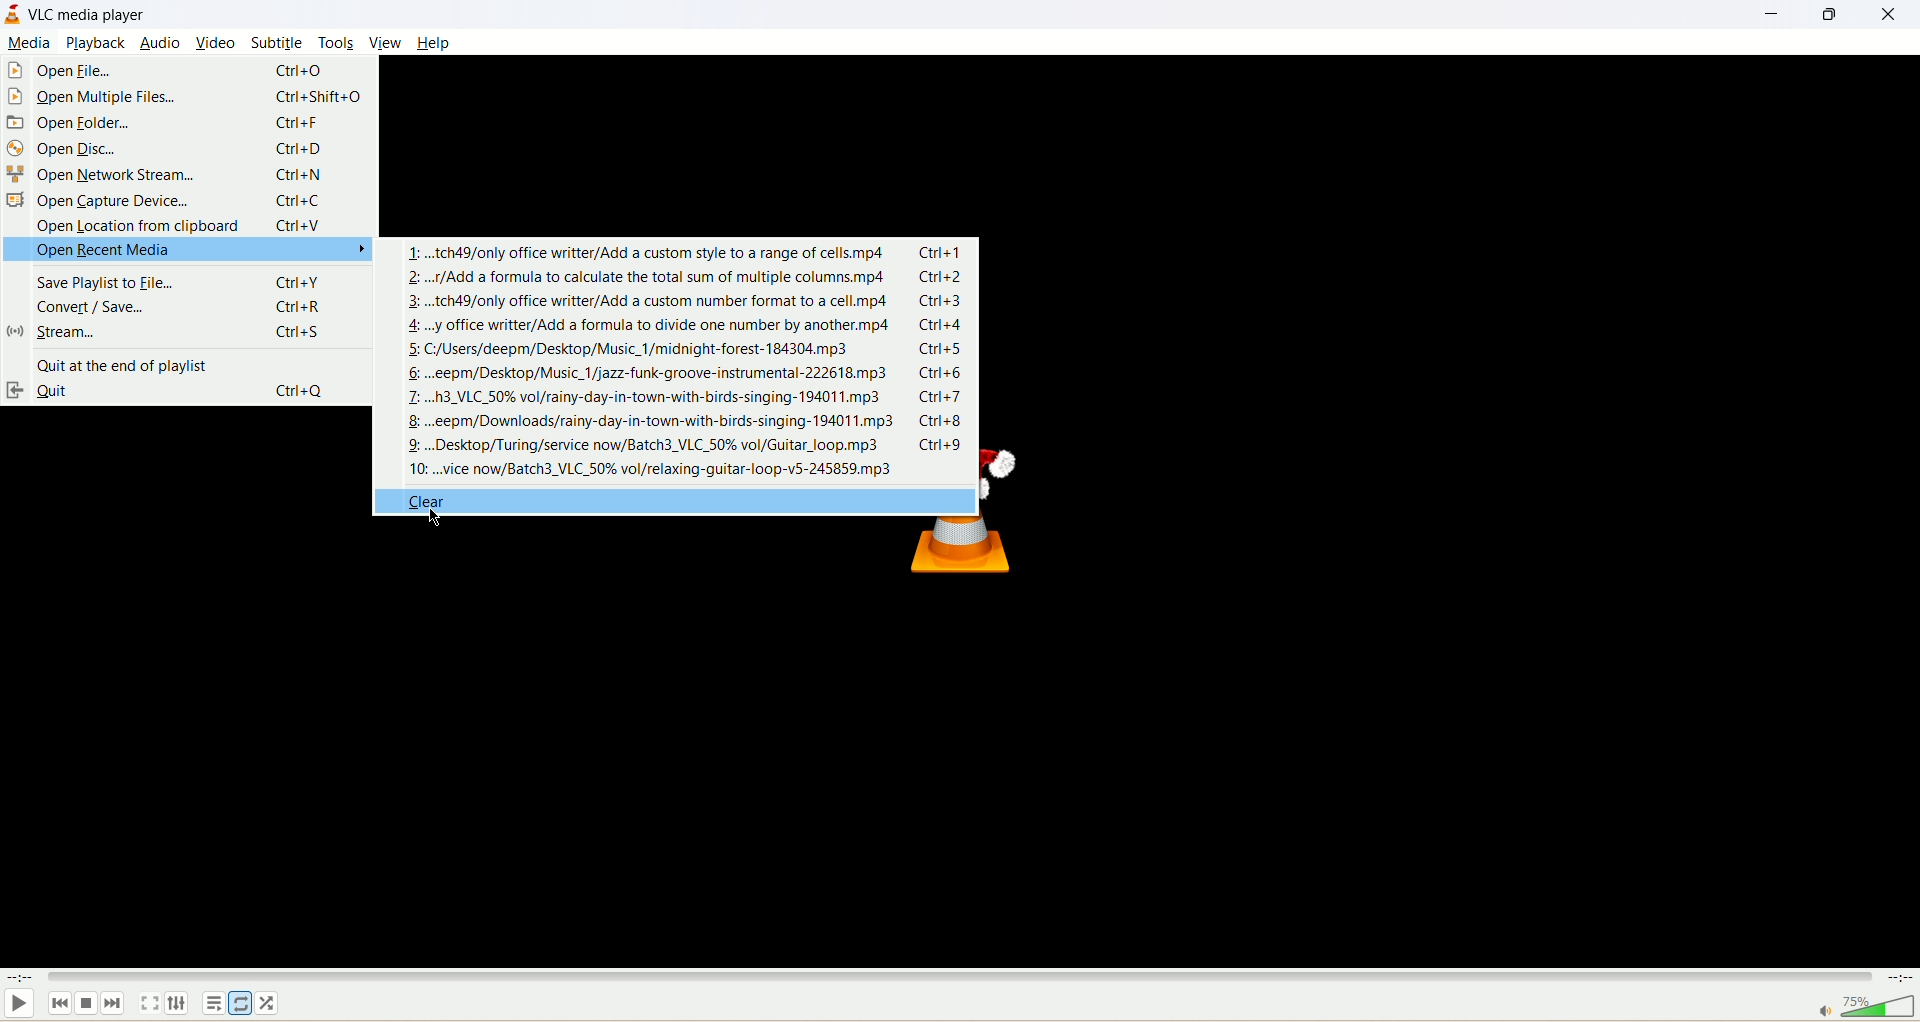  I want to click on 2:..r/Add a formula to calculate the total sum of multiple columns.mp4, so click(650, 278).